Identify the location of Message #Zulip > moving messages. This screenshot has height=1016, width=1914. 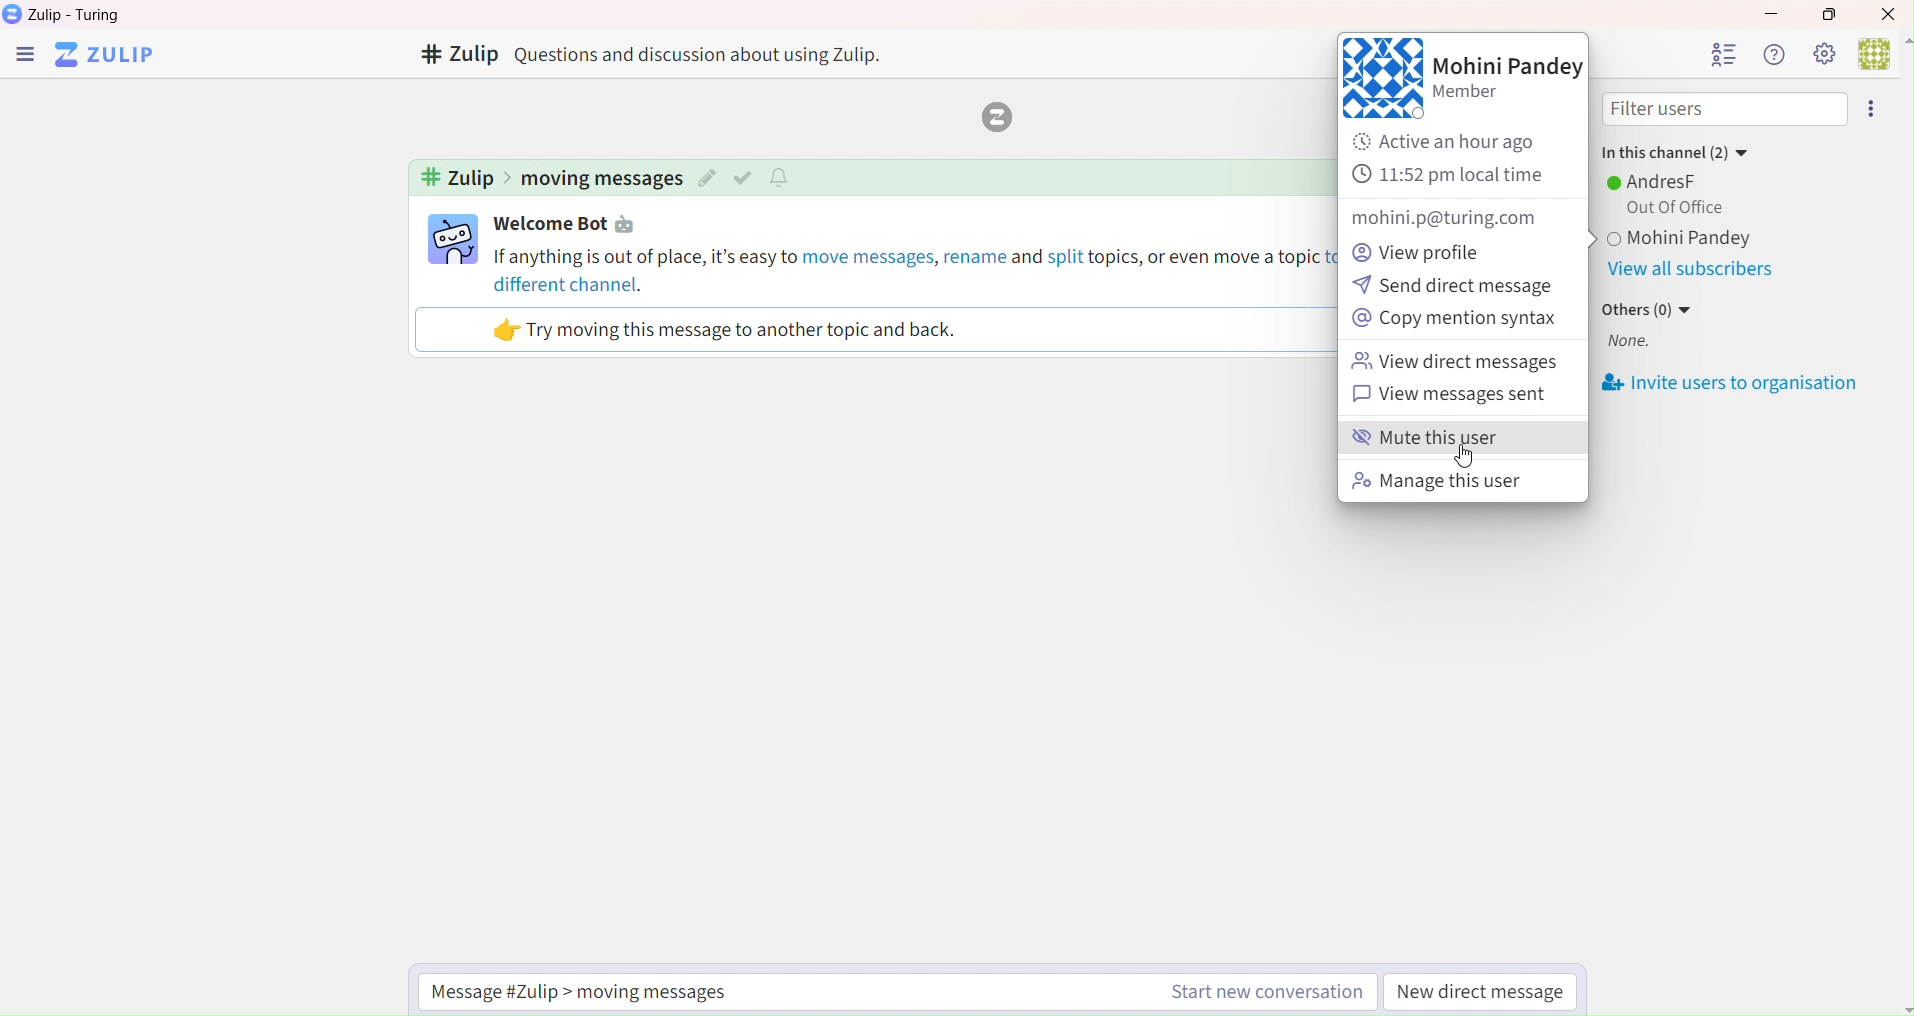
(594, 991).